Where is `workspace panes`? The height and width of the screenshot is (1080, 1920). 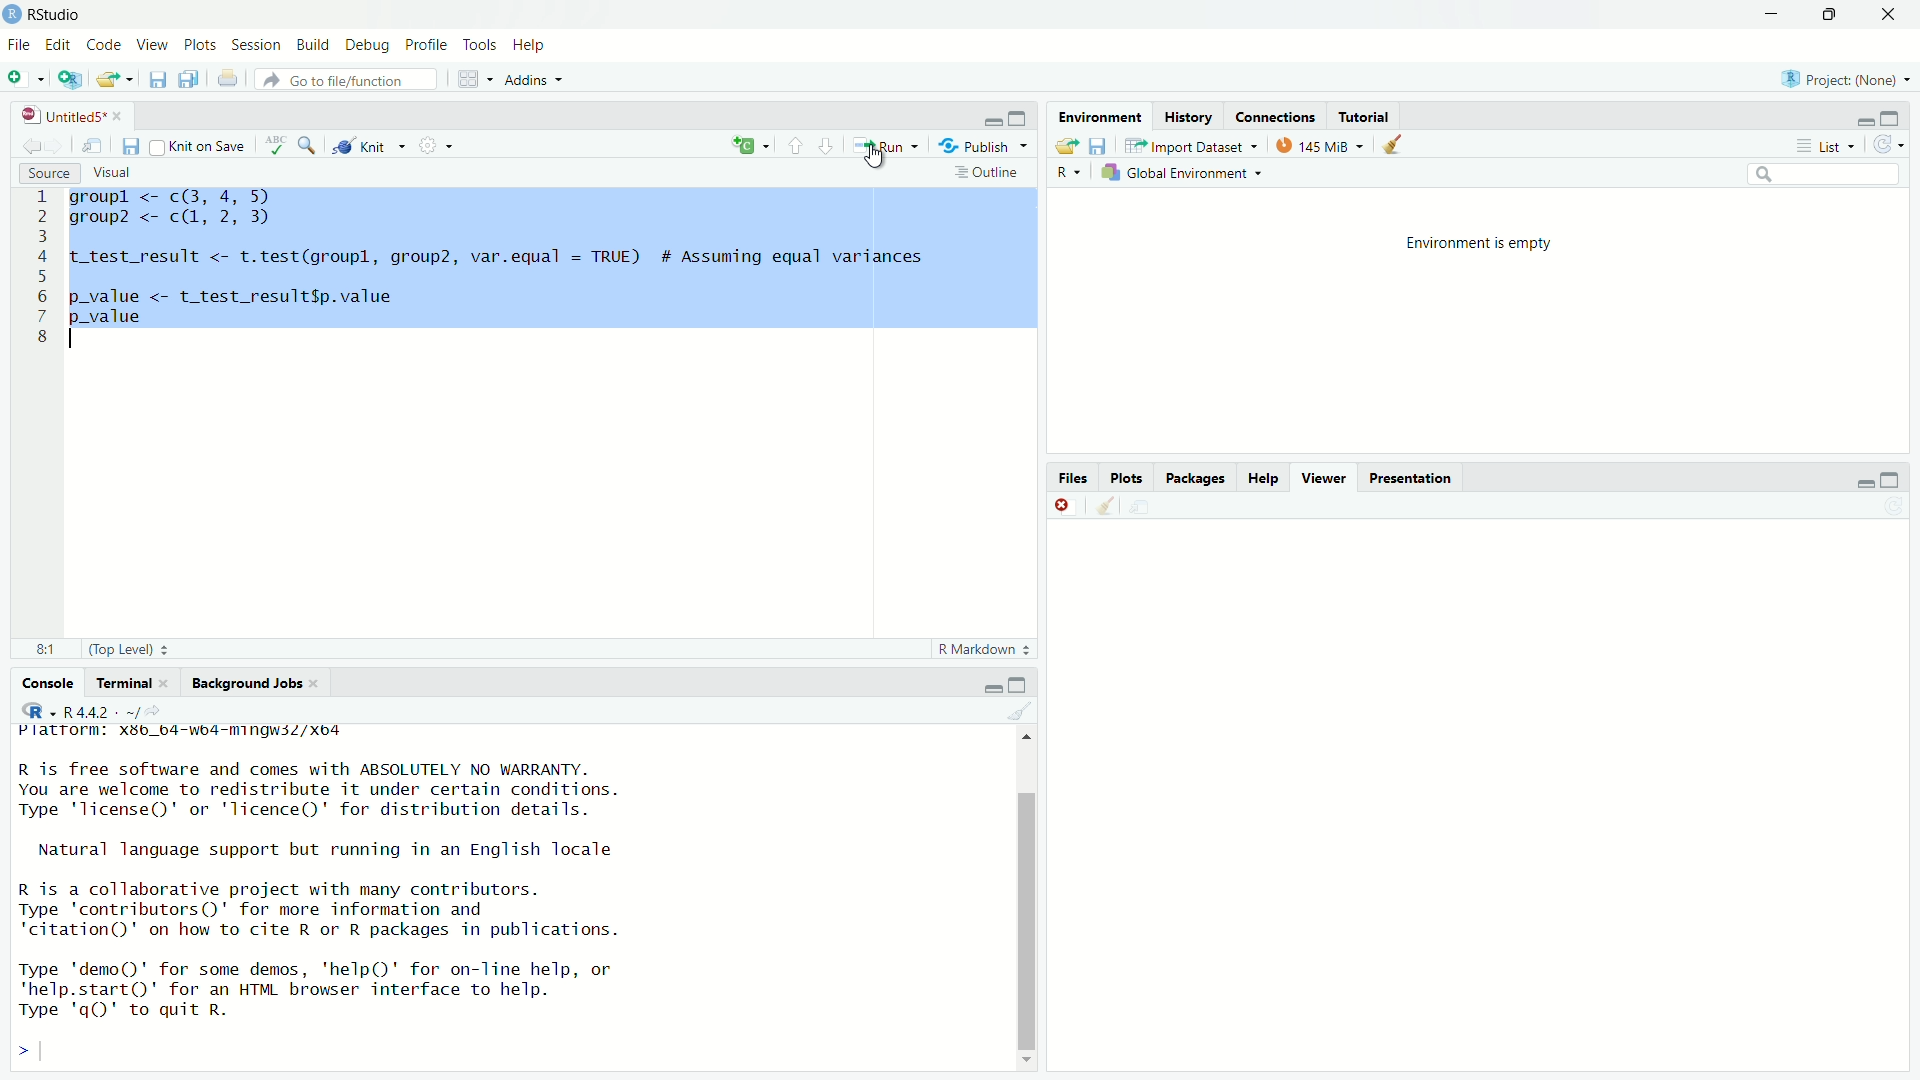 workspace panes is located at coordinates (467, 77).